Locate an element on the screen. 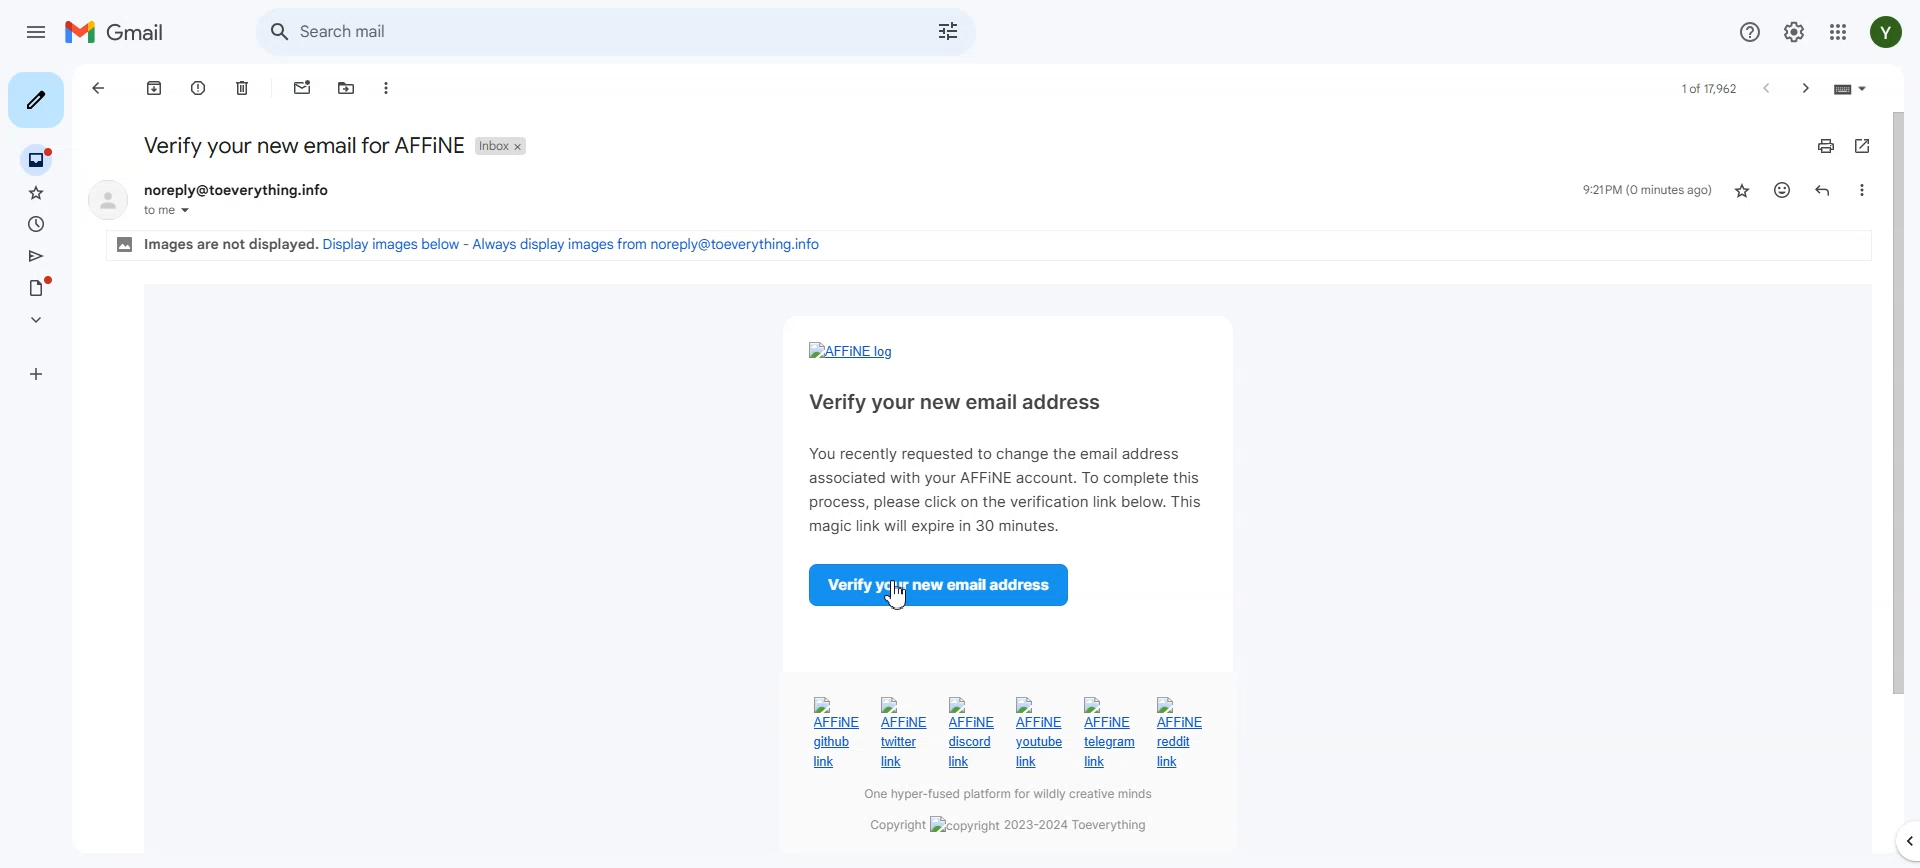 This screenshot has width=1920, height=868. snoozed is located at coordinates (36, 224).